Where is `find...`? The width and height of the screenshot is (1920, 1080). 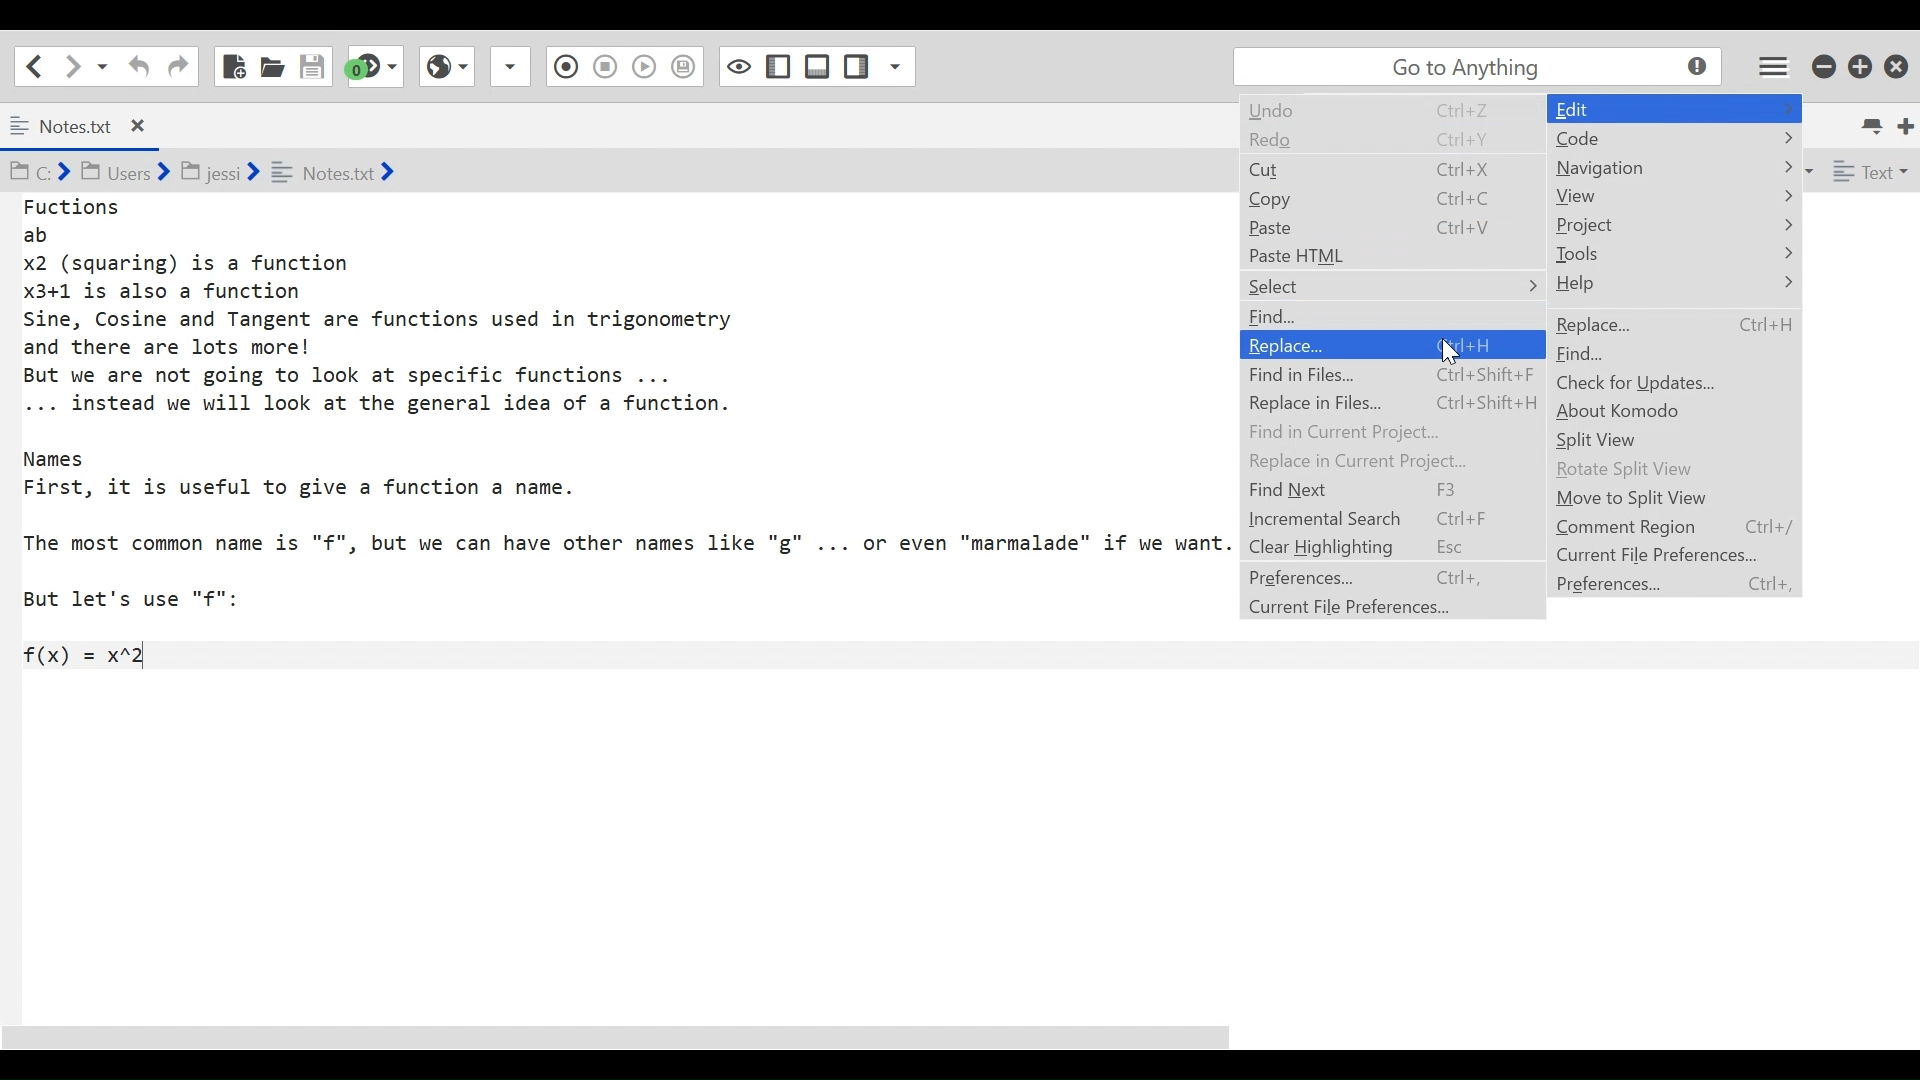 find... is located at coordinates (1599, 353).